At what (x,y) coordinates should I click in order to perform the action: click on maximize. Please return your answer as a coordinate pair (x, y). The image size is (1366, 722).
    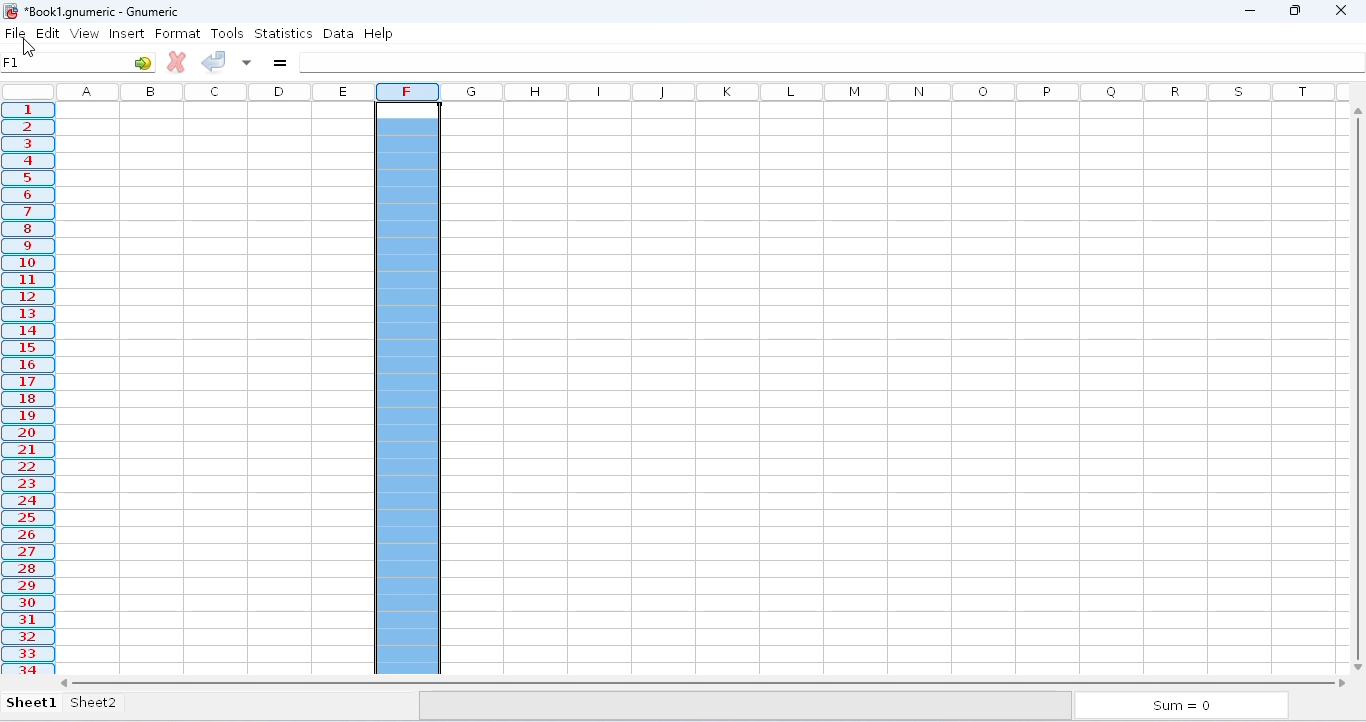
    Looking at the image, I should click on (1294, 10).